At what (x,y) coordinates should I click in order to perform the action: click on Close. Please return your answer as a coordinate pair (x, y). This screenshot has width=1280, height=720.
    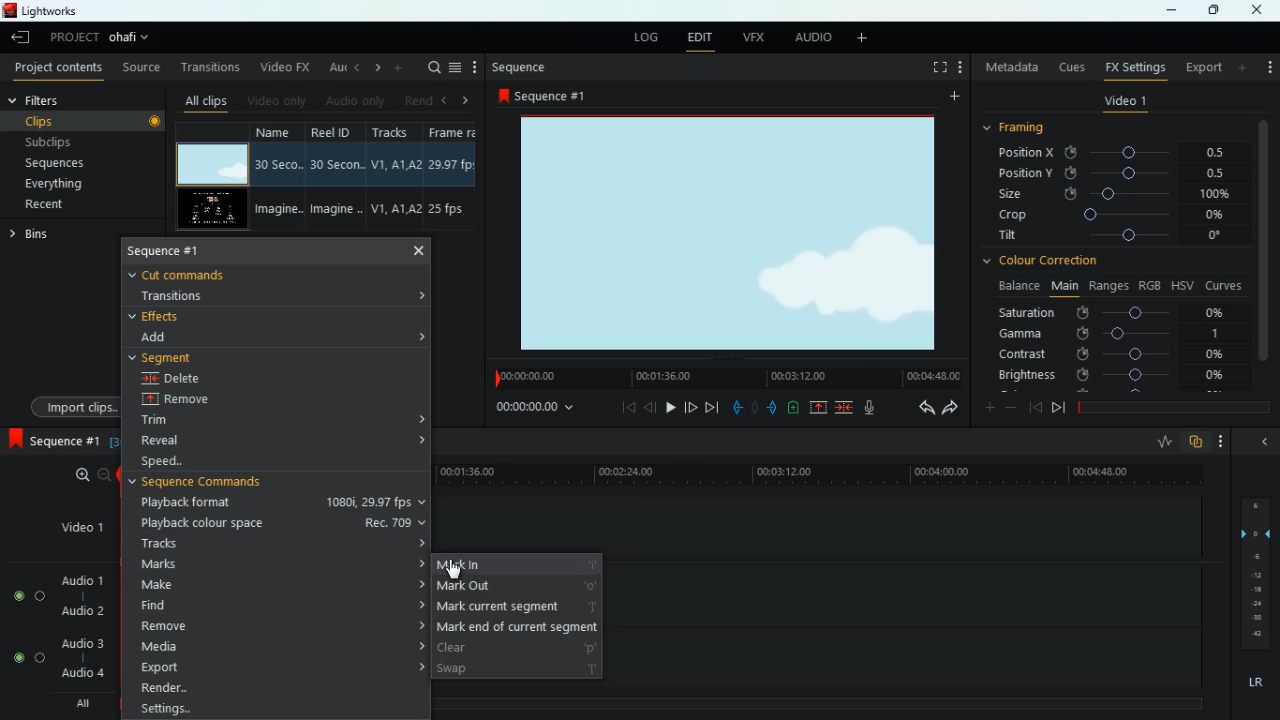
    Looking at the image, I should click on (1254, 10).